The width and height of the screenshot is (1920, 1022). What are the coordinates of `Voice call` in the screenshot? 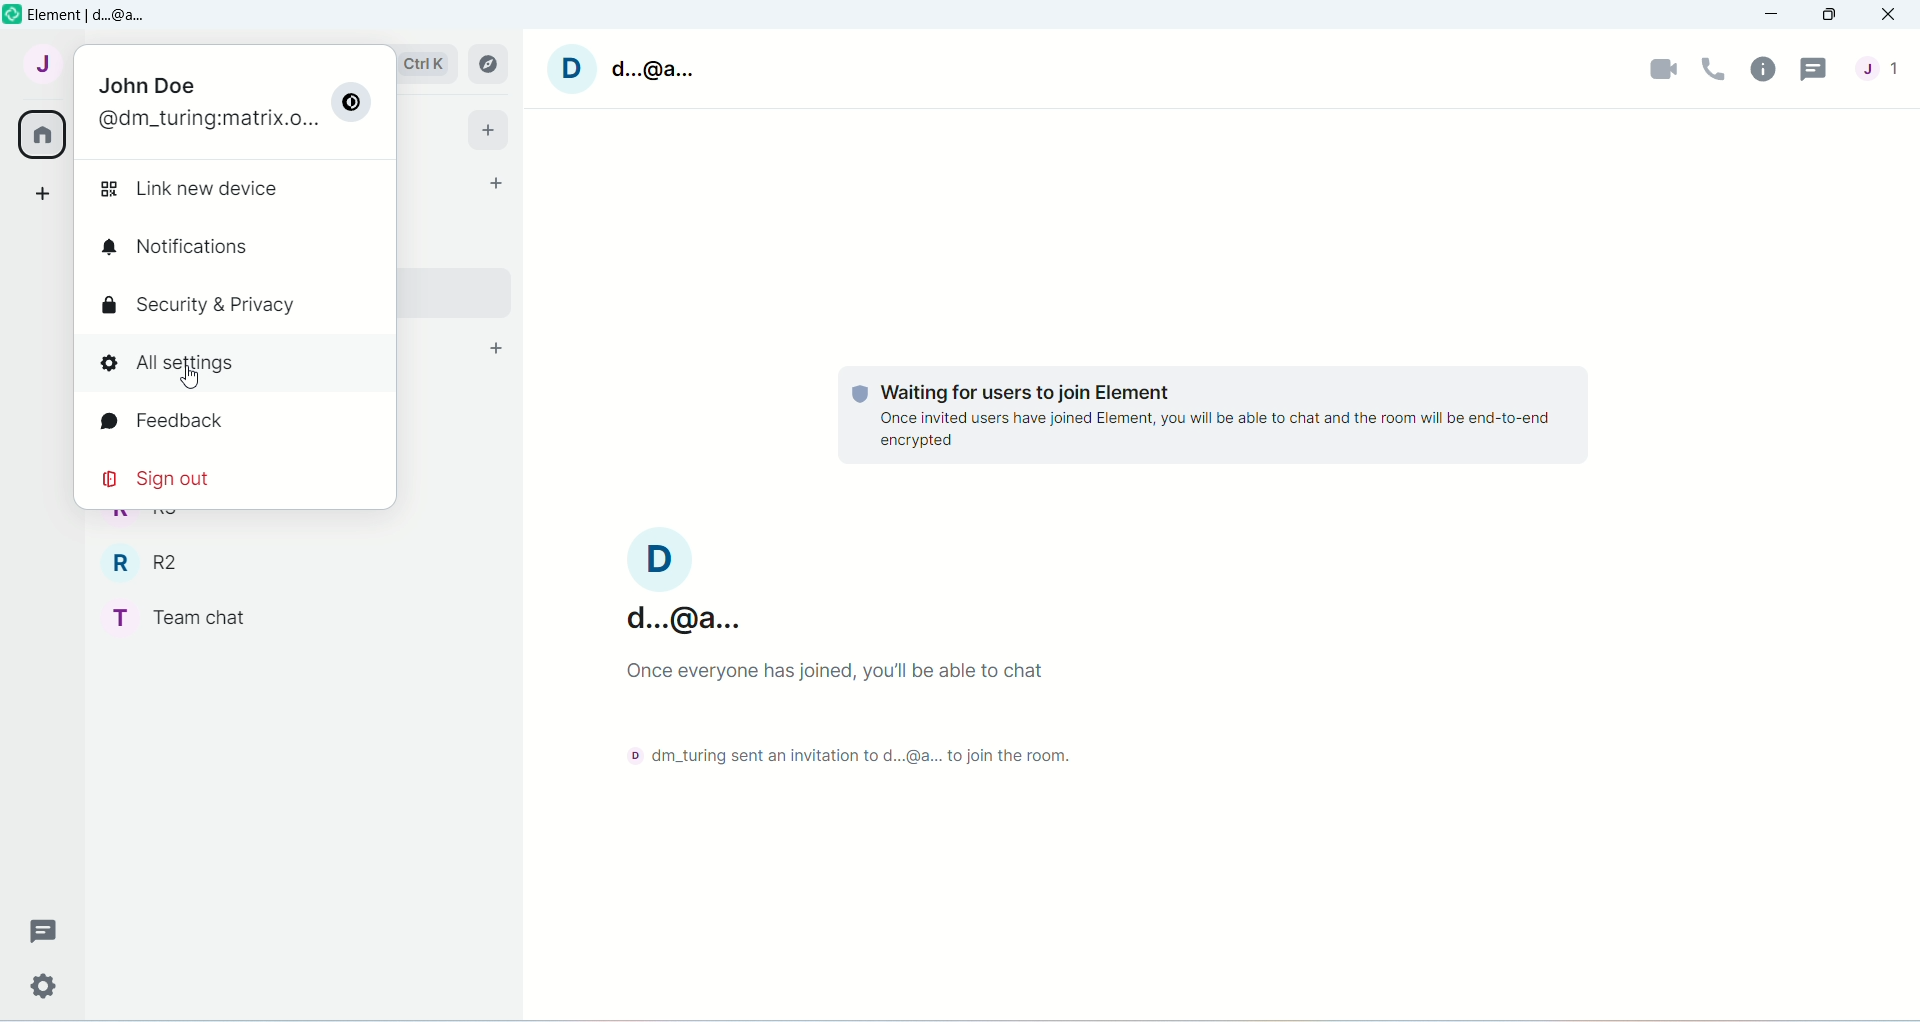 It's located at (1714, 67).